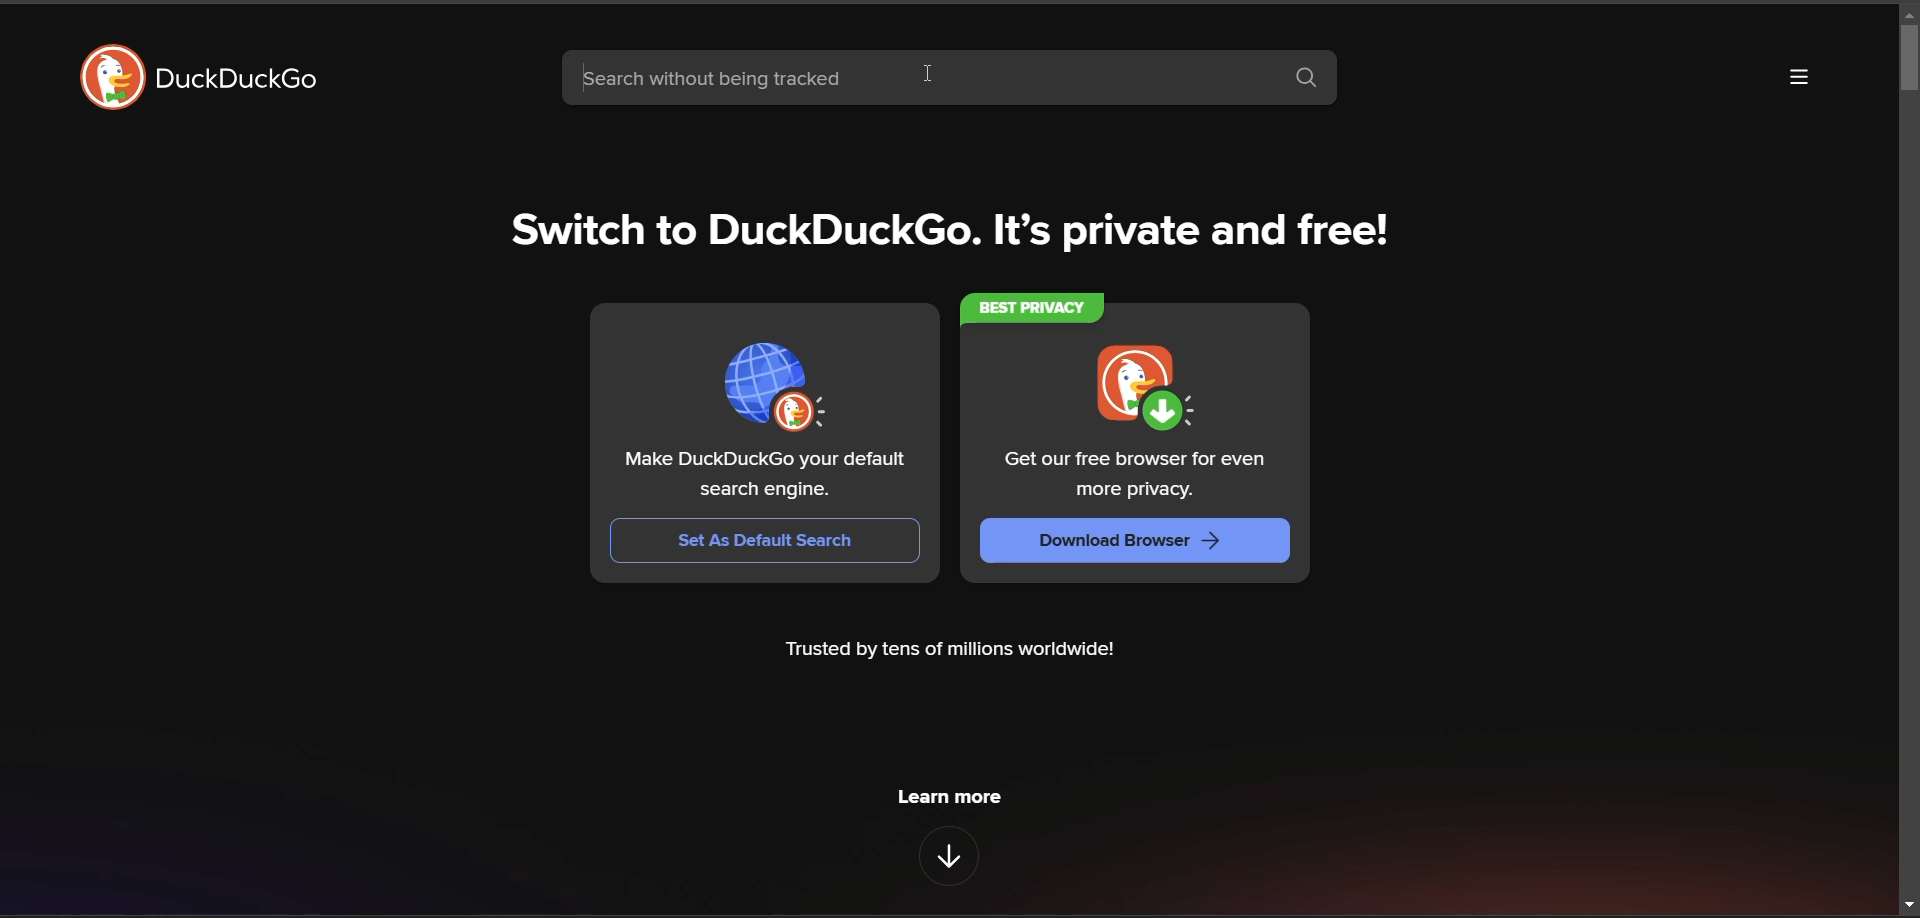 The height and width of the screenshot is (918, 1920). What do you see at coordinates (1029, 308) in the screenshot?
I see `BEST PRIVACY` at bounding box center [1029, 308].